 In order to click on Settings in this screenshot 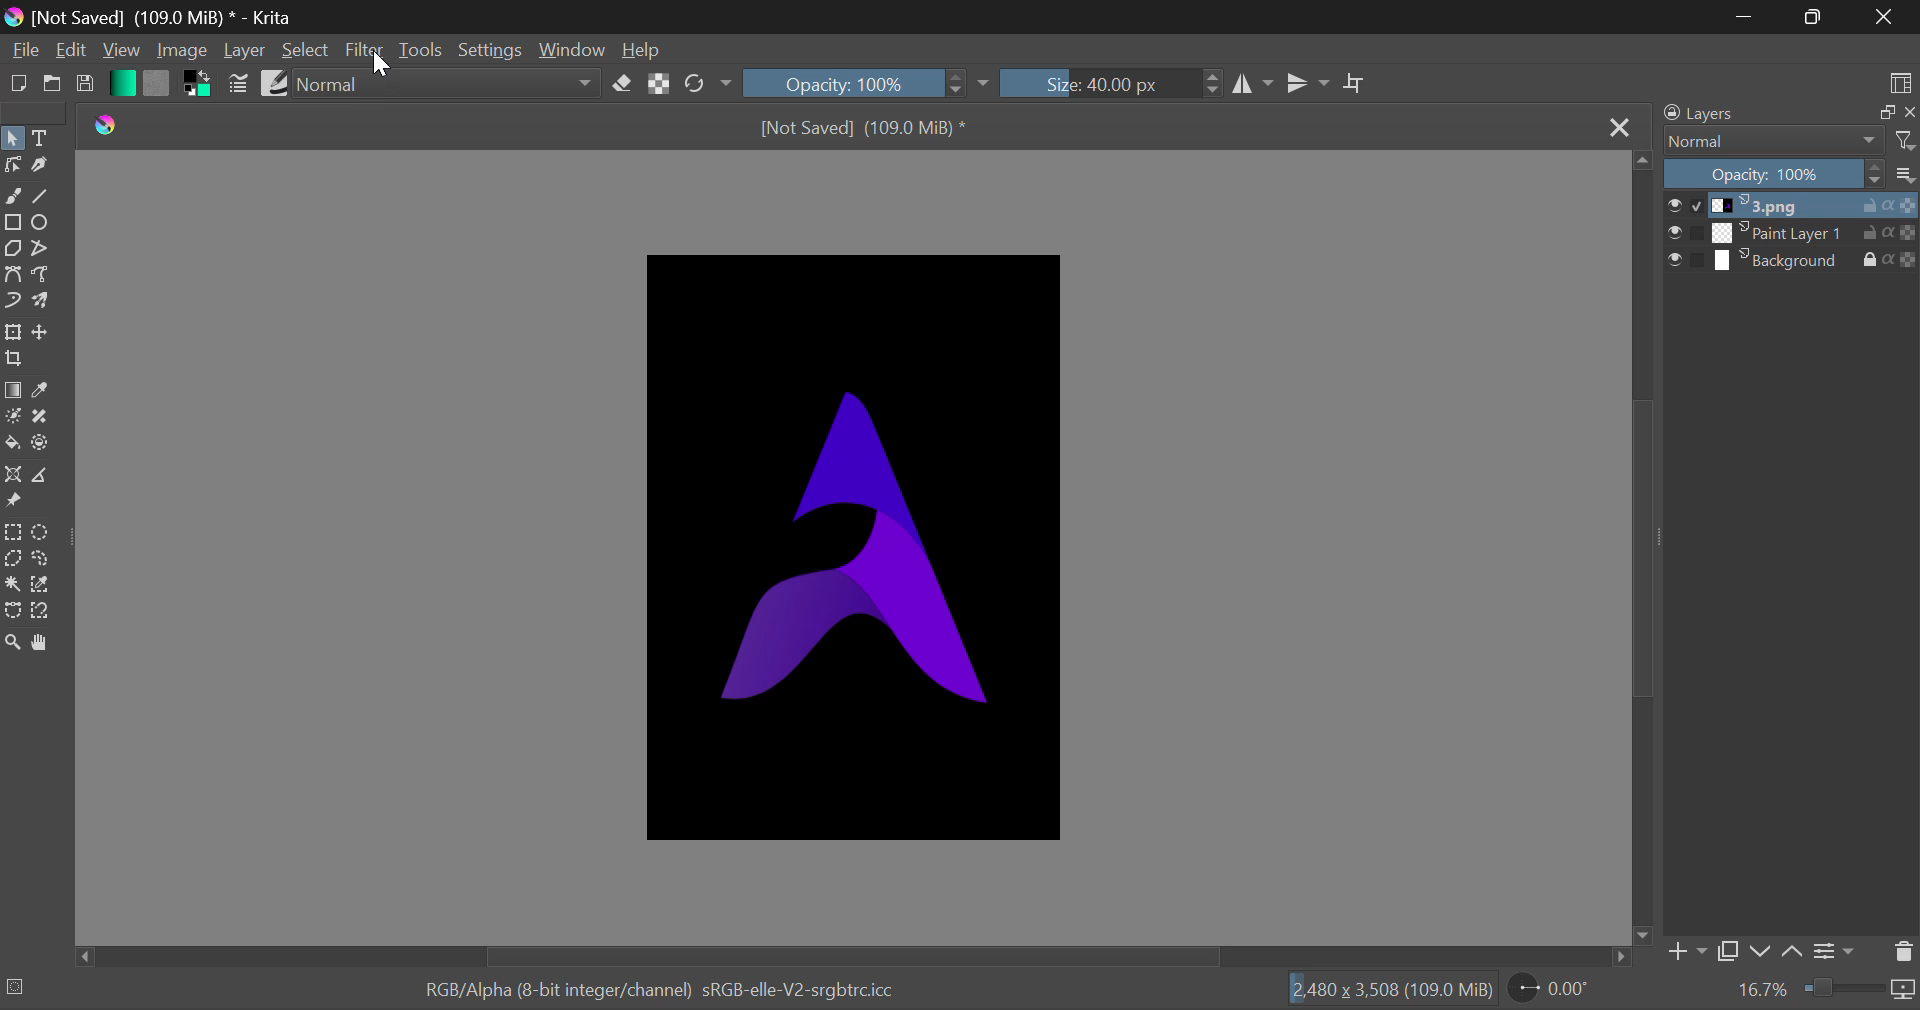, I will do `click(1838, 949)`.